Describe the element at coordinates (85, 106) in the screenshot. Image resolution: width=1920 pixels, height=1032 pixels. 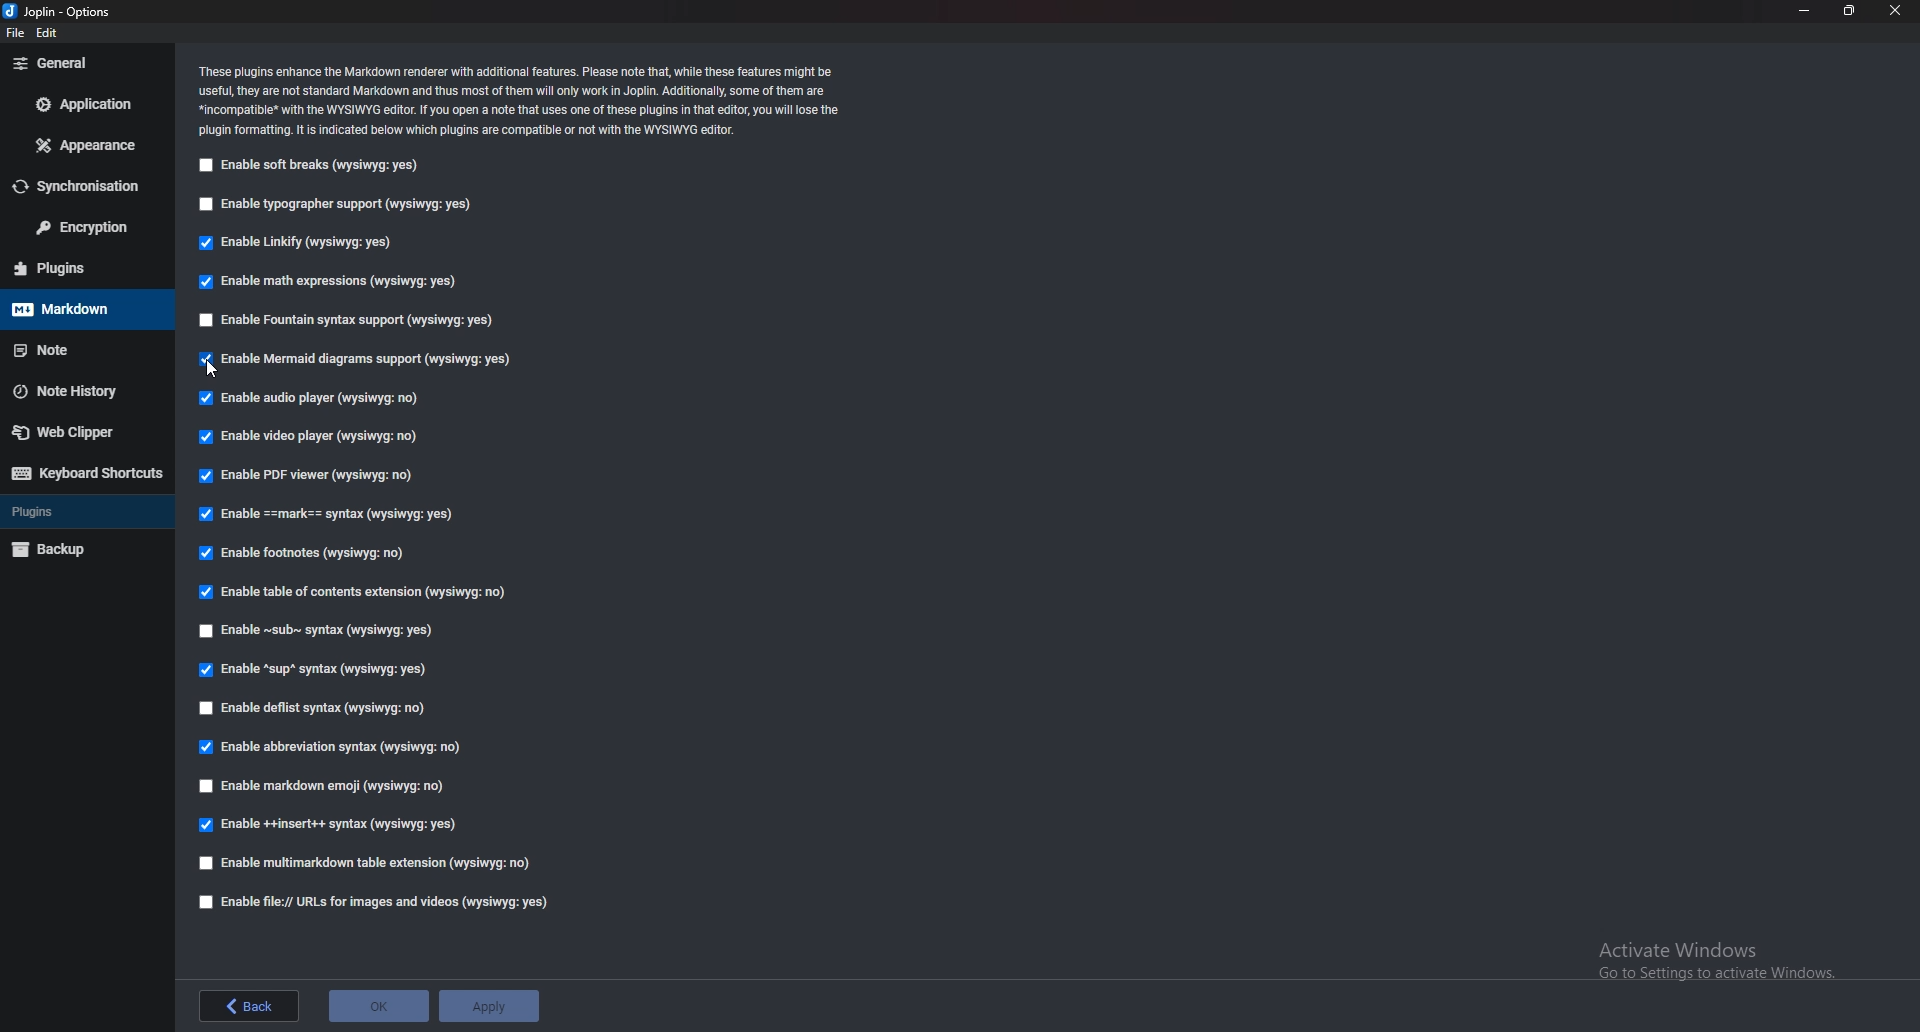
I see `Application` at that location.